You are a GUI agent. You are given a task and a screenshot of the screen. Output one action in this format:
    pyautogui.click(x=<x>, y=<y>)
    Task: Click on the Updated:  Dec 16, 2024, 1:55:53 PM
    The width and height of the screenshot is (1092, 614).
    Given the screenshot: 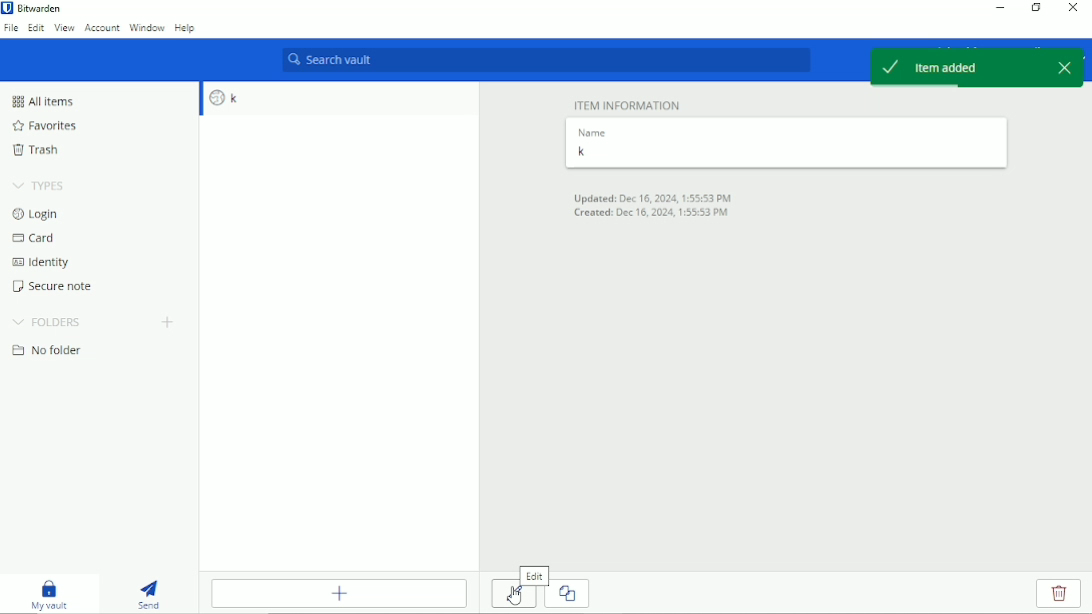 What is the action you would take?
    pyautogui.click(x=655, y=197)
    